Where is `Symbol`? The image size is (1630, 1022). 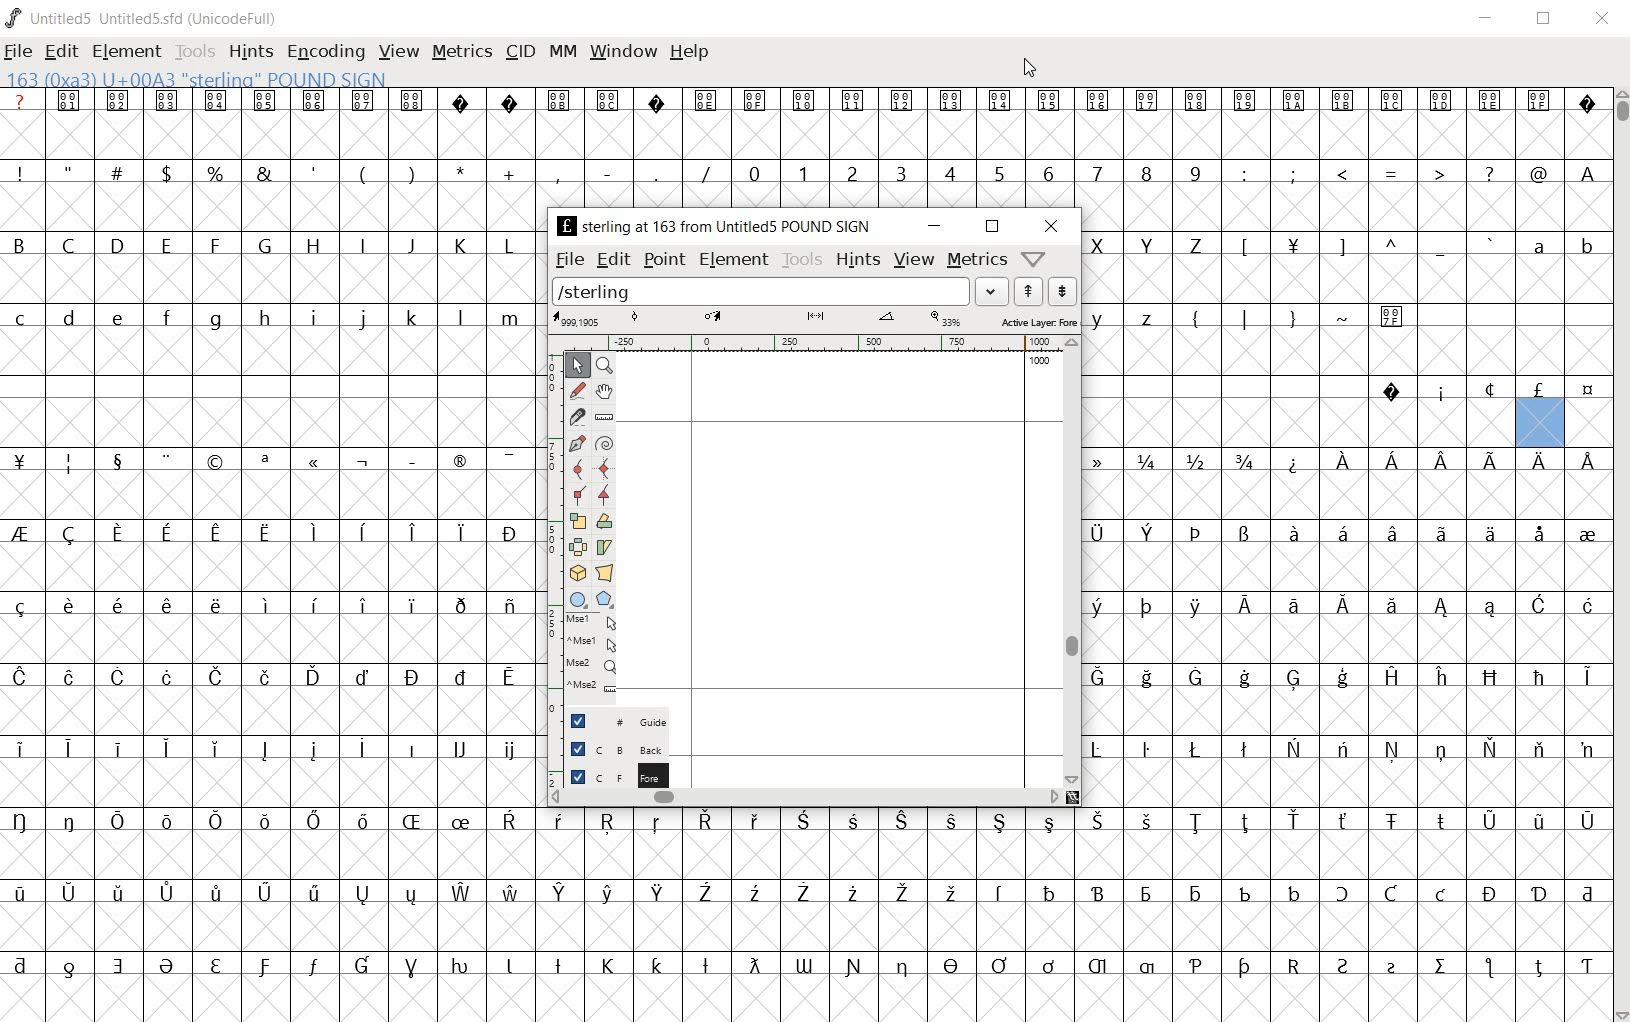
Symbol is located at coordinates (1585, 391).